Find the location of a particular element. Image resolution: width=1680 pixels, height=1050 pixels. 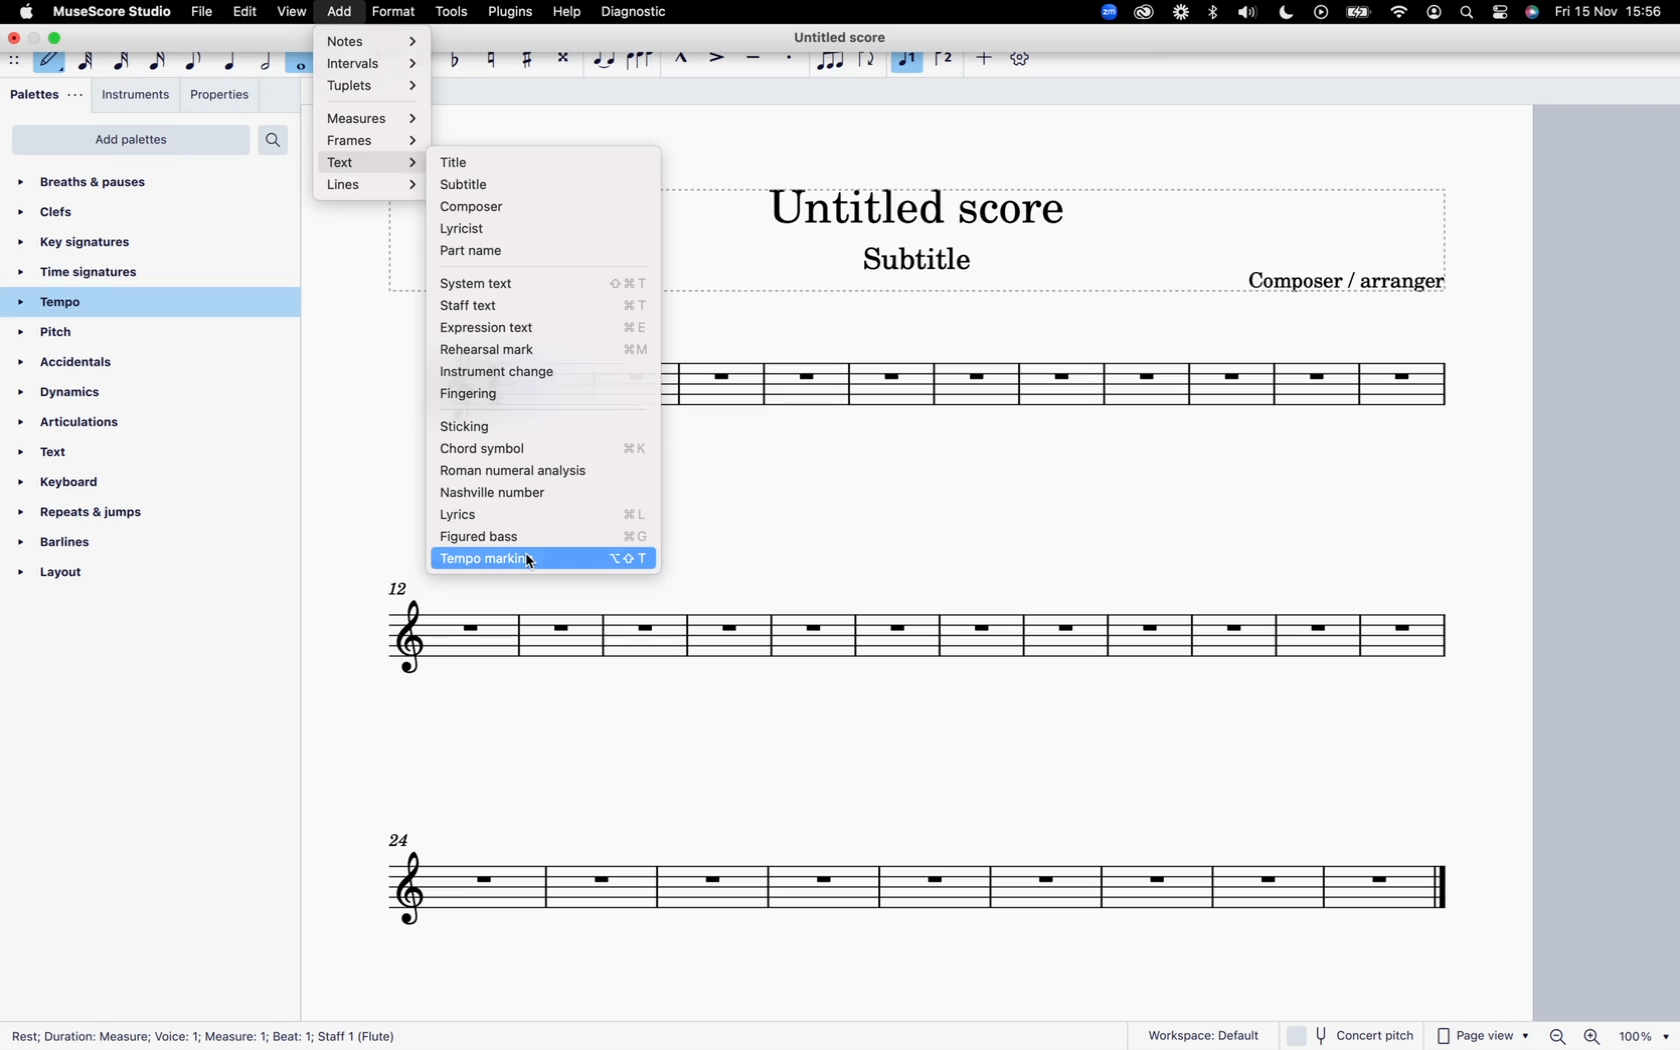

accent is located at coordinates (715, 61).